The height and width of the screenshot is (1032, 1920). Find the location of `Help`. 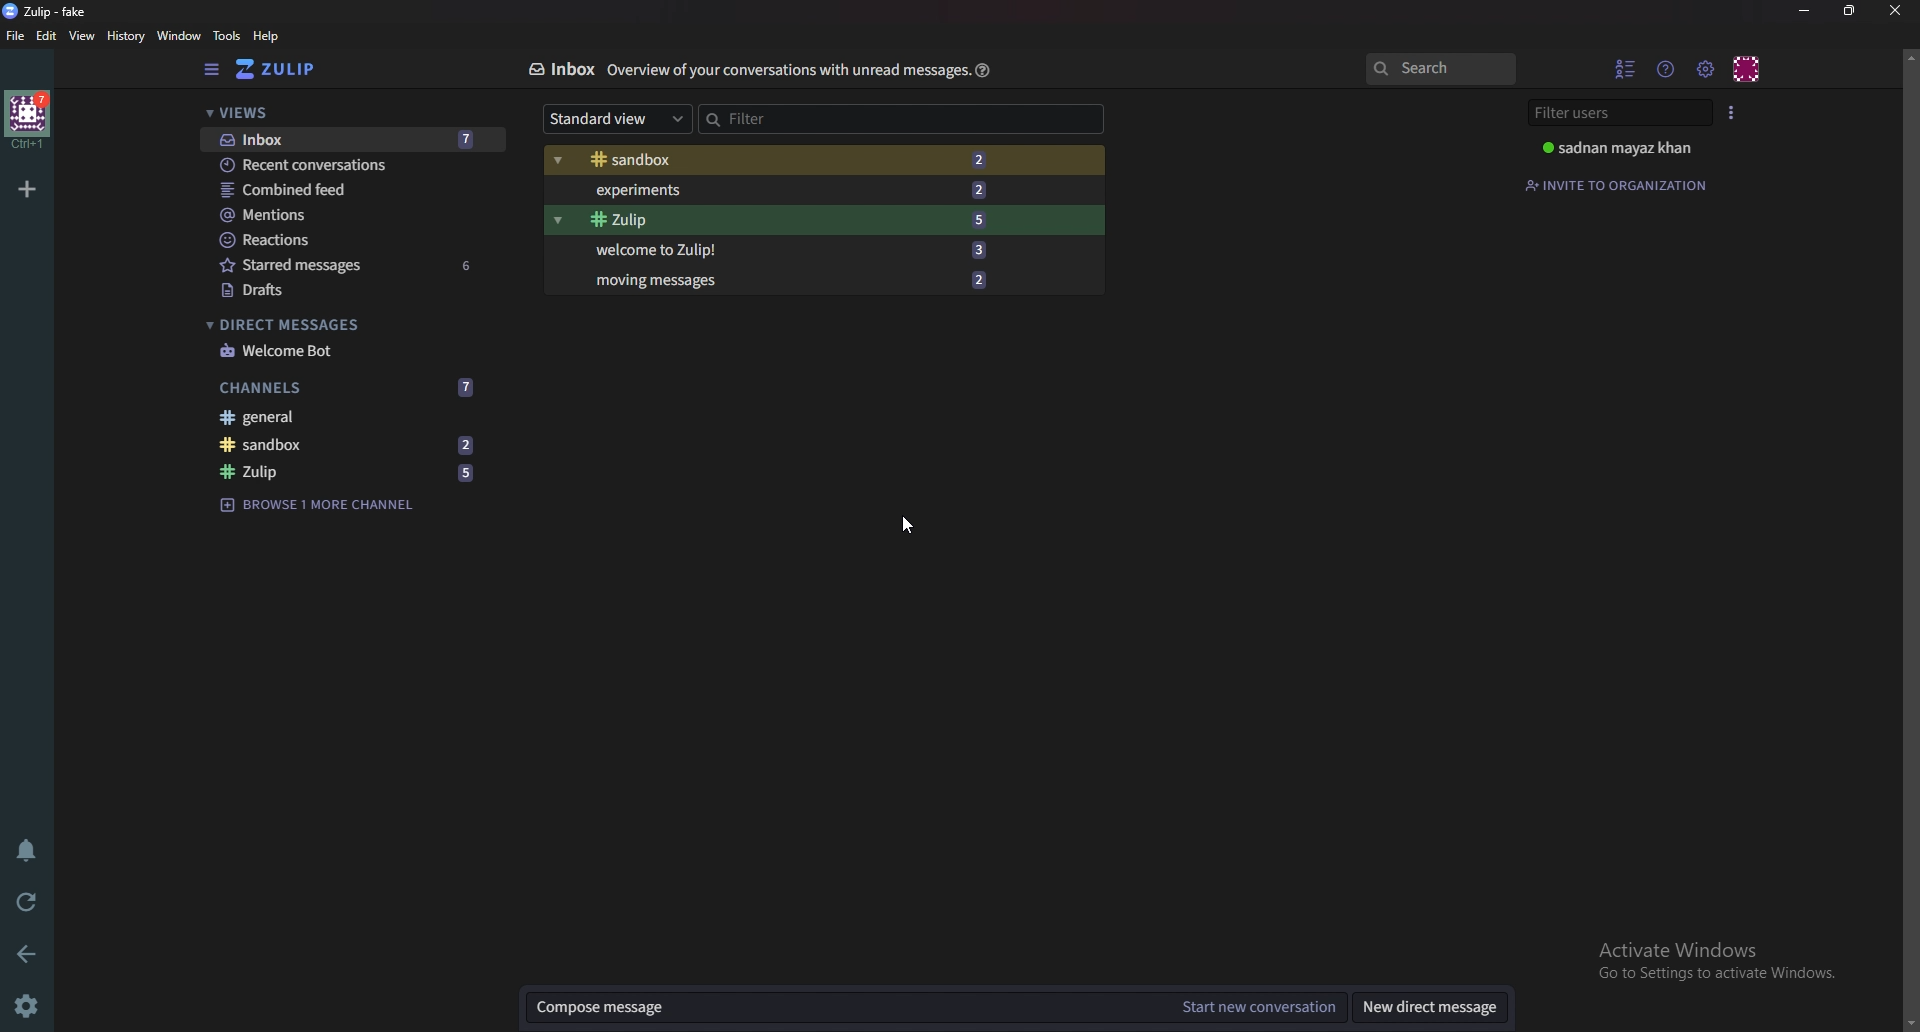

Help is located at coordinates (980, 70).